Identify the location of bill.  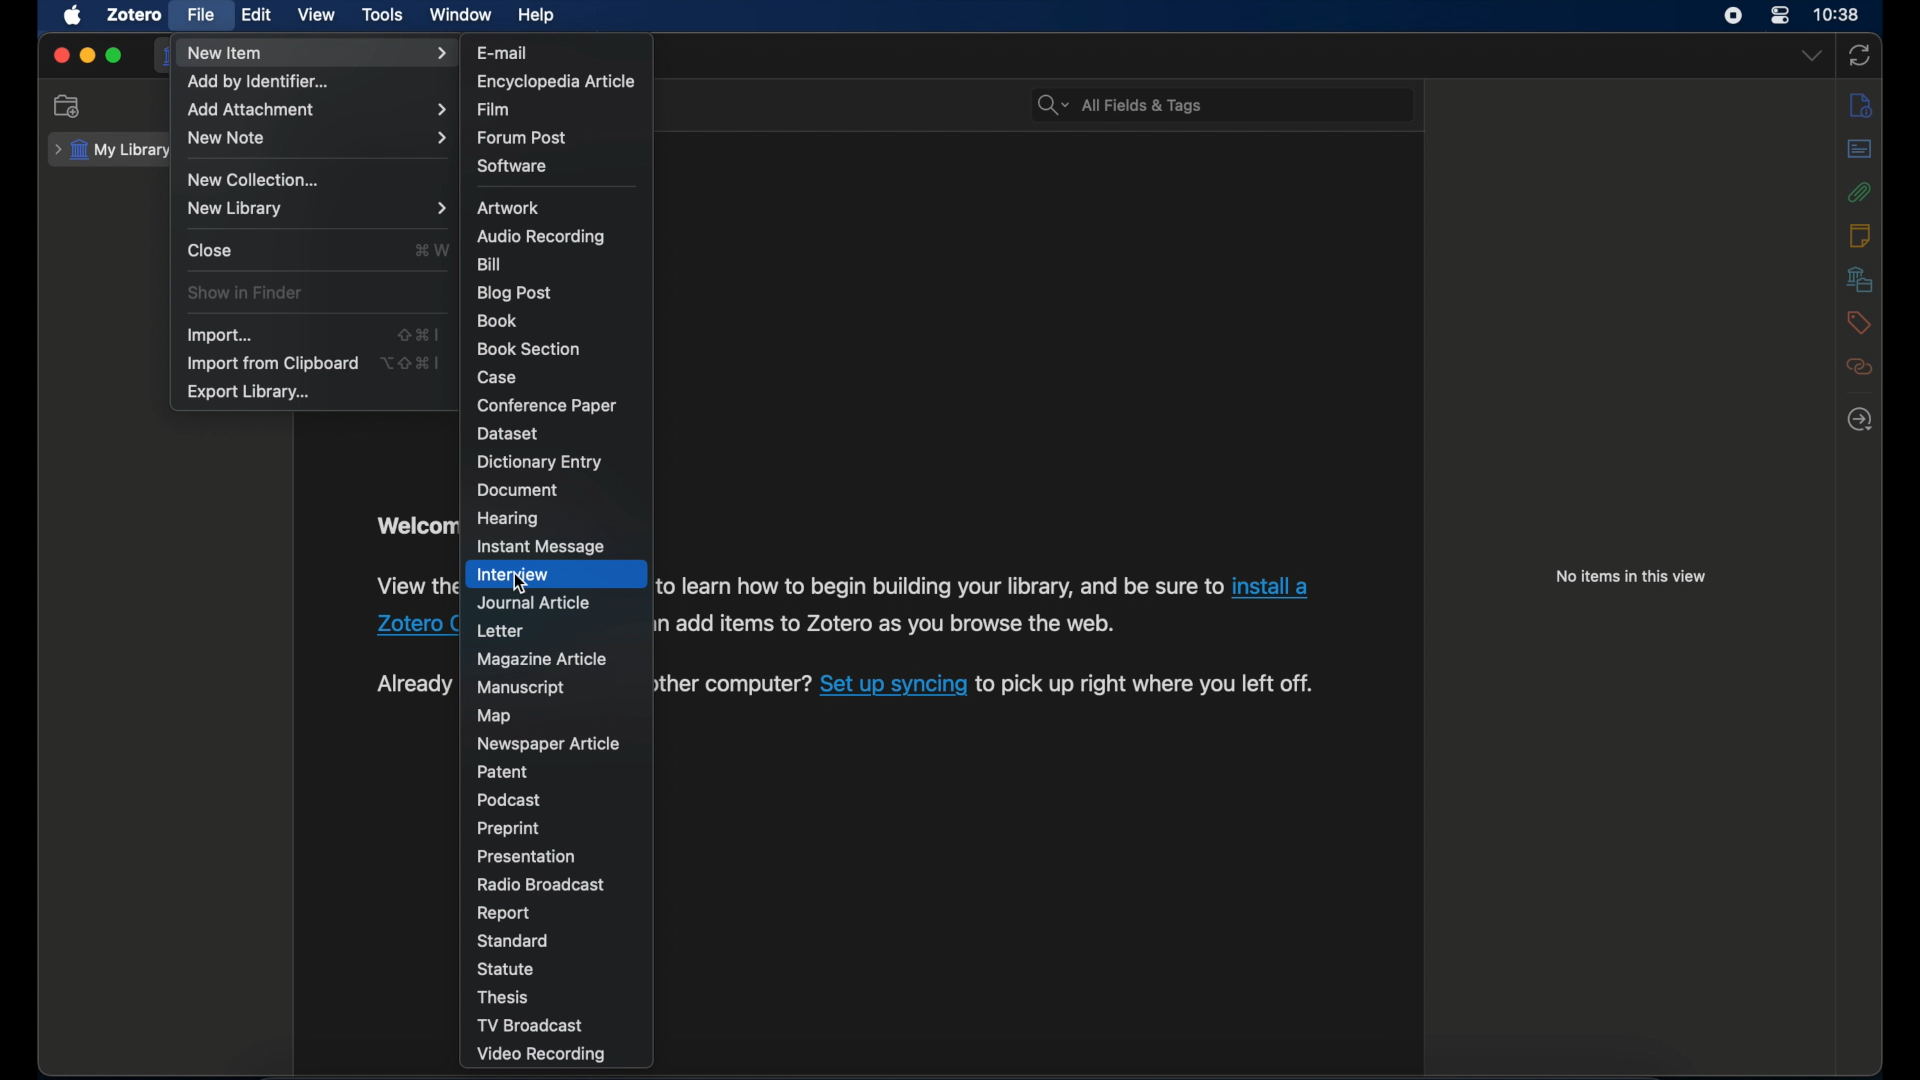
(492, 264).